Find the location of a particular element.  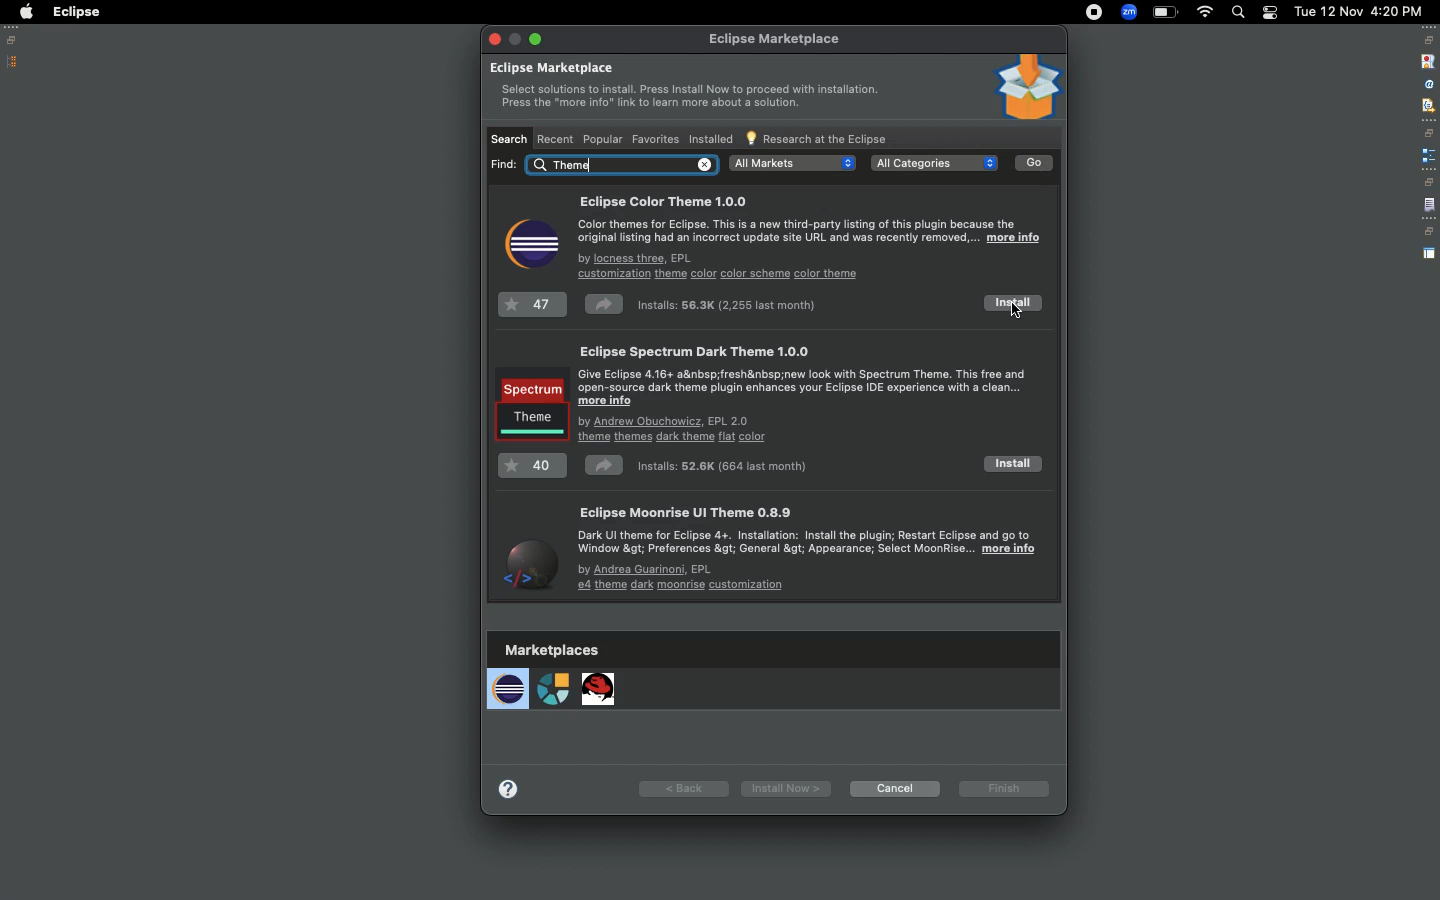

Package explorer is located at coordinates (13, 62).